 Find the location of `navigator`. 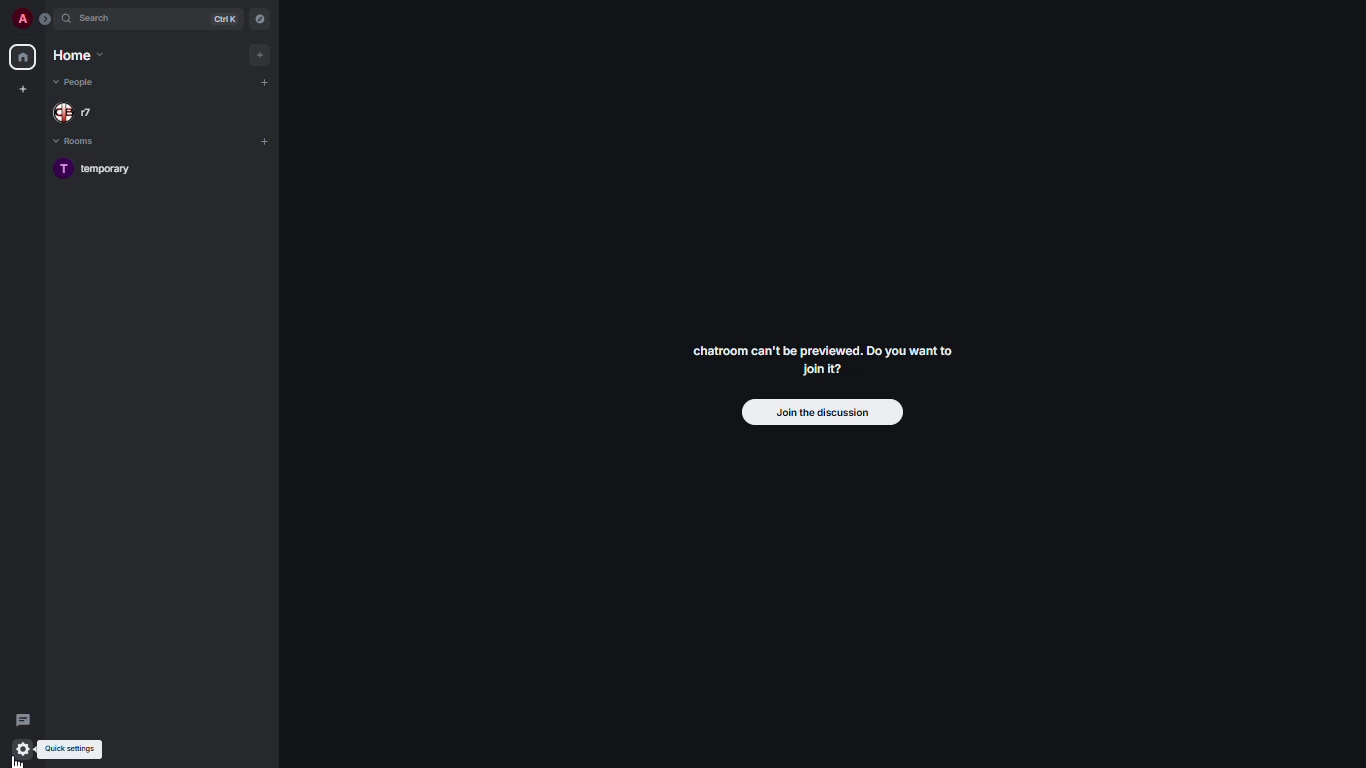

navigator is located at coordinates (258, 19).